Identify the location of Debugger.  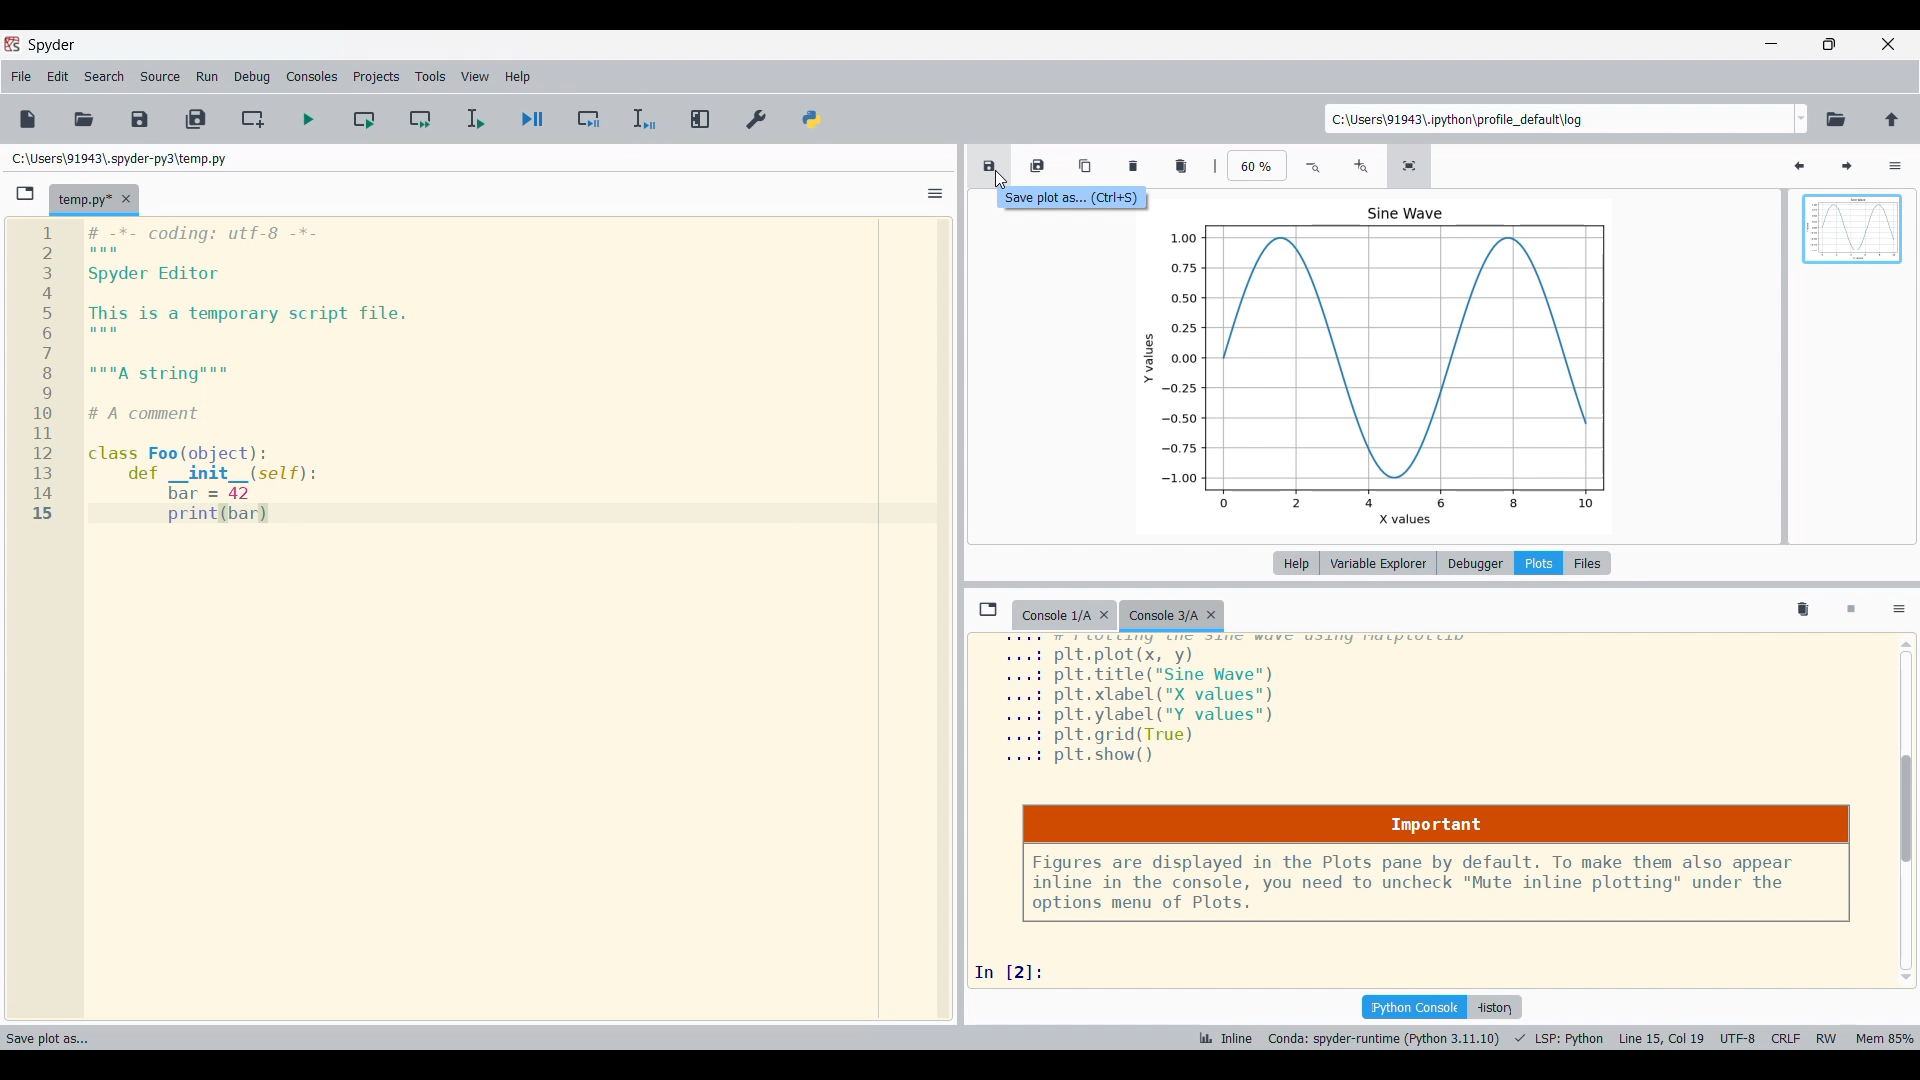
(1475, 563).